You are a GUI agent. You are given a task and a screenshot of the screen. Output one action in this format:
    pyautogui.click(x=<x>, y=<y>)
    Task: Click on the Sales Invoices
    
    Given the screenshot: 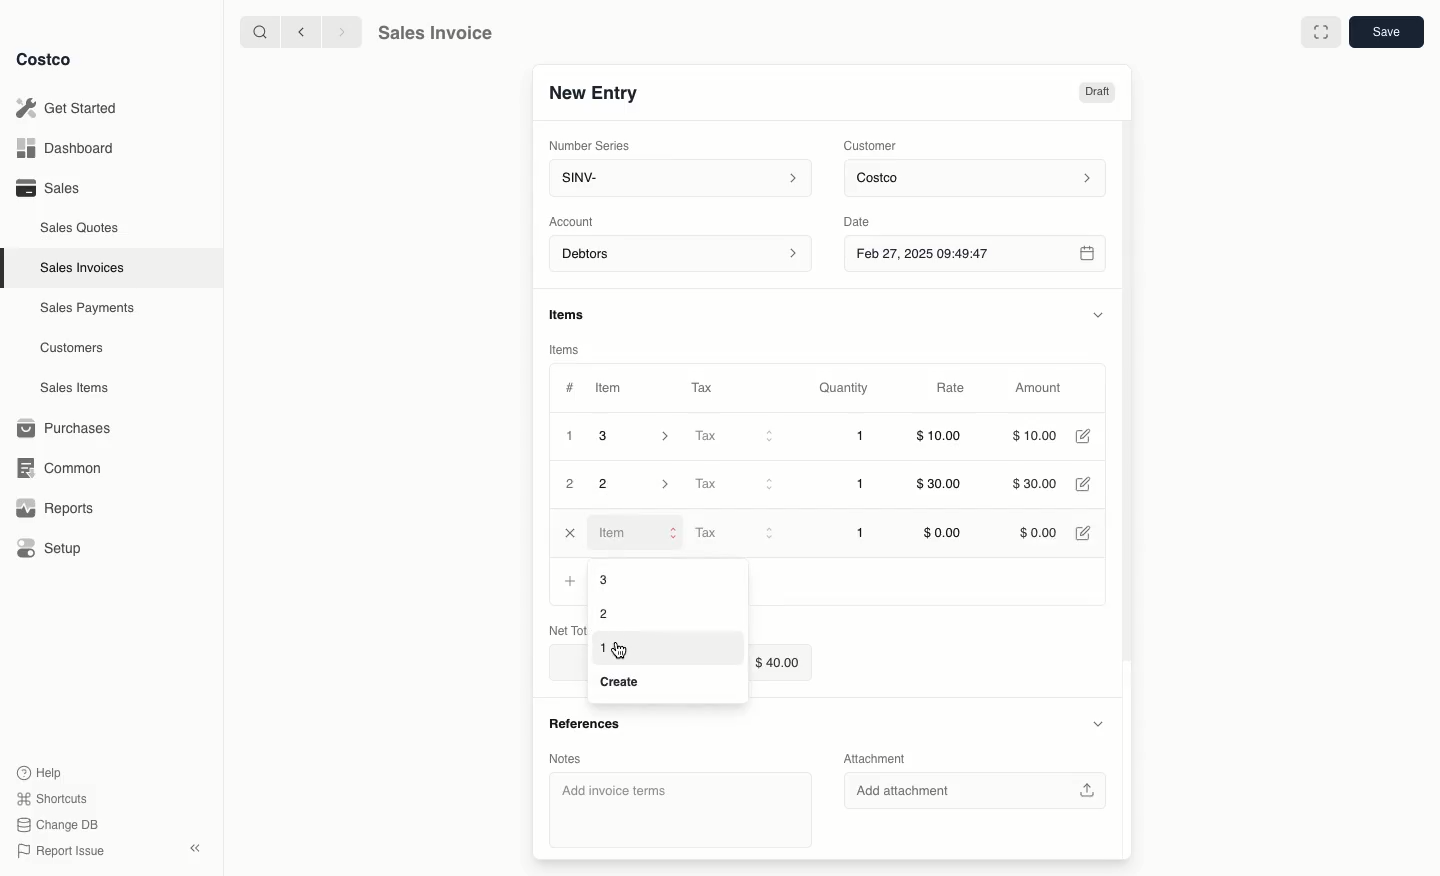 What is the action you would take?
    pyautogui.click(x=85, y=267)
    